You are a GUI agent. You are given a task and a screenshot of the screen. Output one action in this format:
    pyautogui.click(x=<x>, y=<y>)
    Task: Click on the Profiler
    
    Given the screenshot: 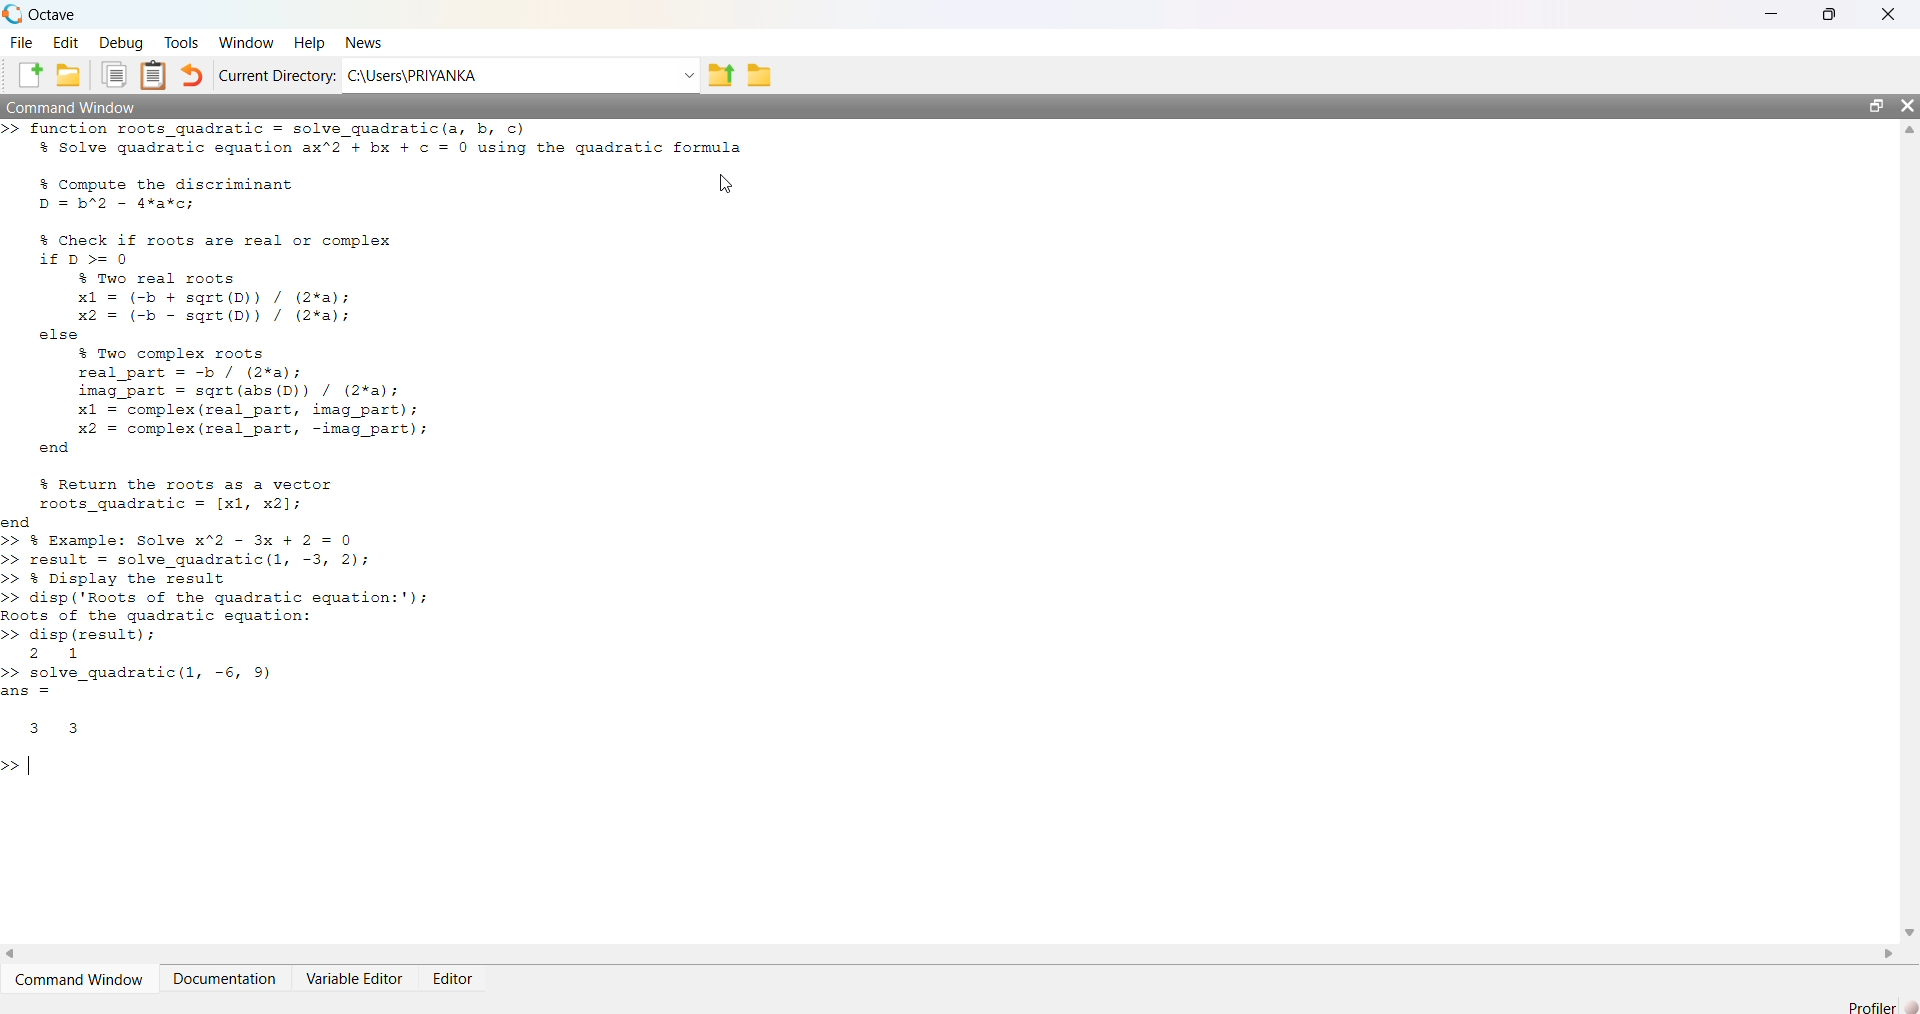 What is the action you would take?
    pyautogui.click(x=1882, y=1006)
    